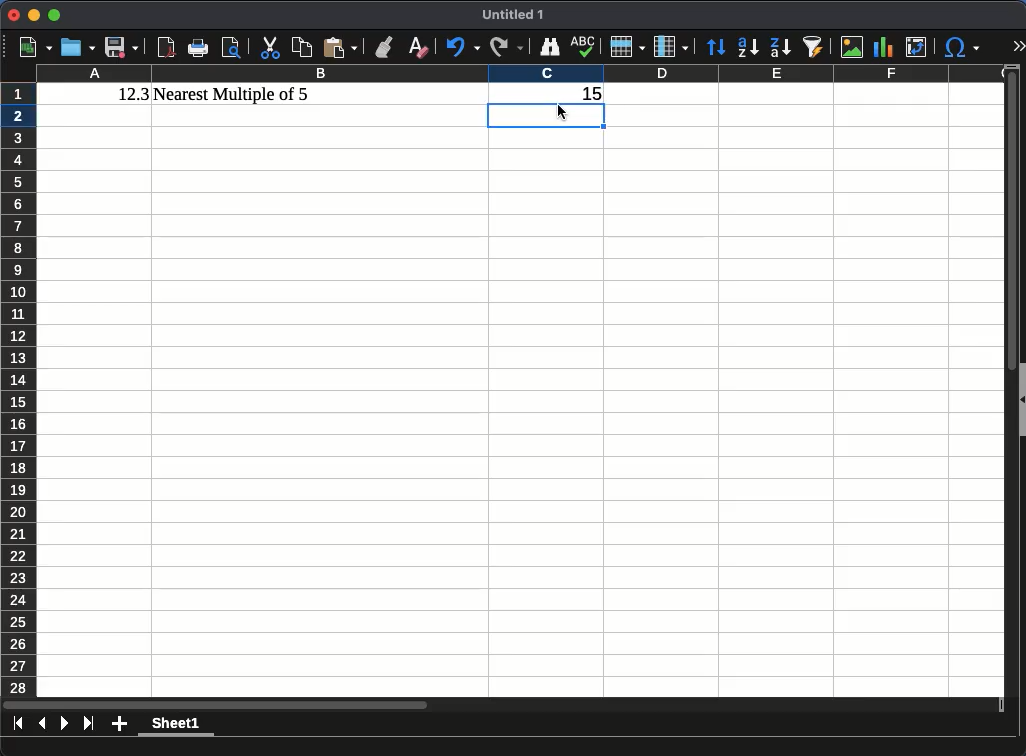 This screenshot has height=756, width=1026. Describe the element at coordinates (34, 47) in the screenshot. I see `new` at that location.